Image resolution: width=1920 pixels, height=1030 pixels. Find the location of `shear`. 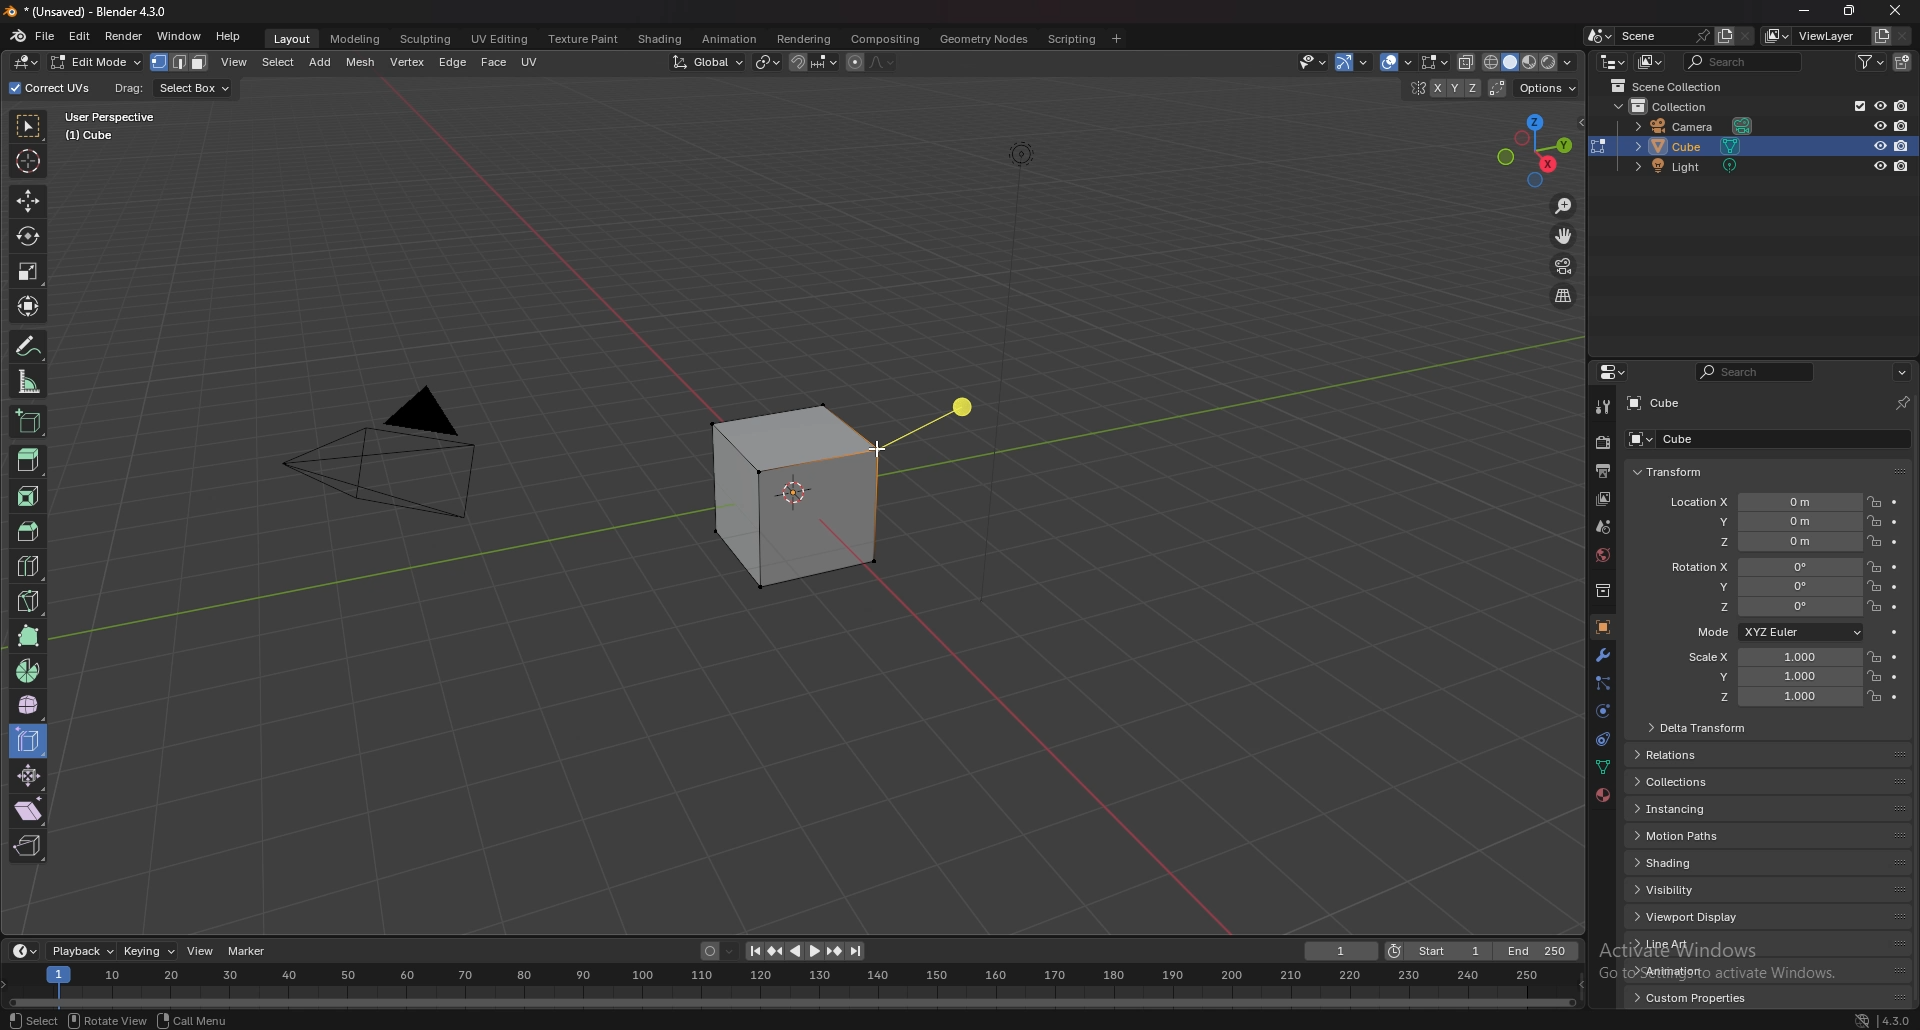

shear is located at coordinates (28, 809).